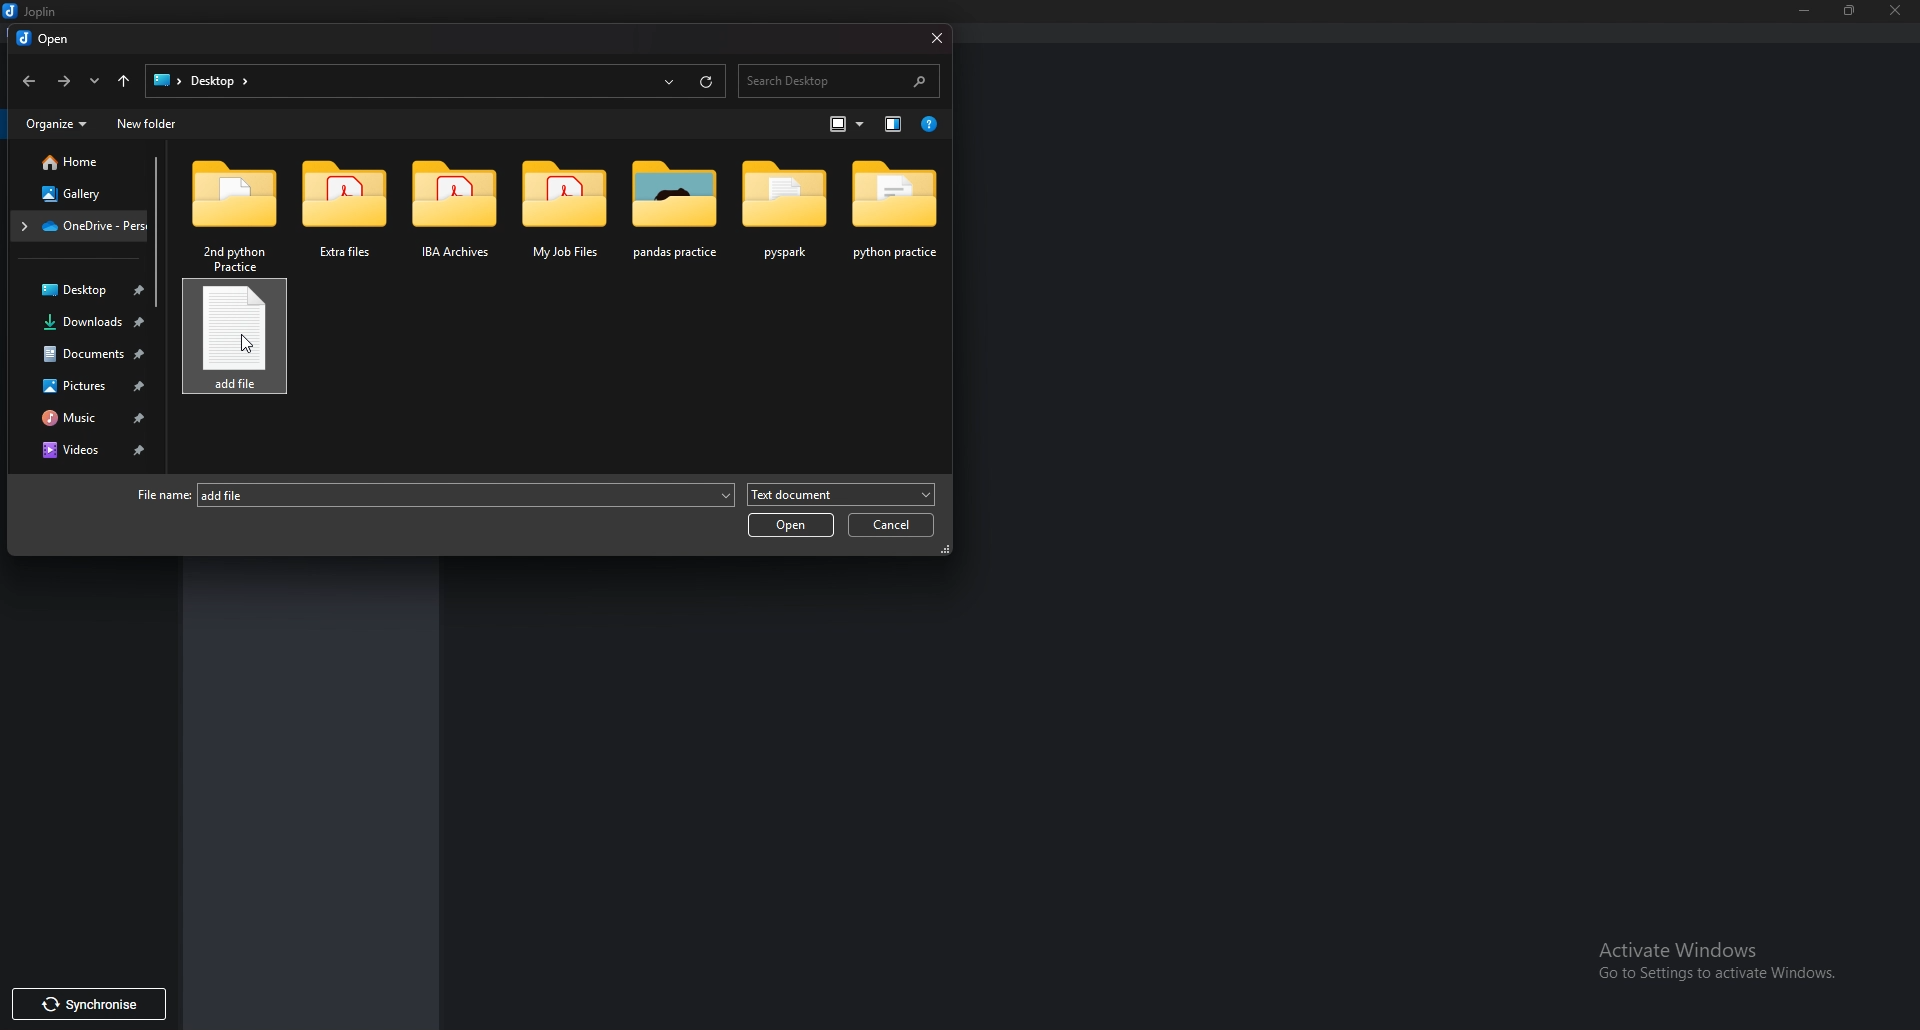  Describe the element at coordinates (892, 525) in the screenshot. I see `Cancel` at that location.